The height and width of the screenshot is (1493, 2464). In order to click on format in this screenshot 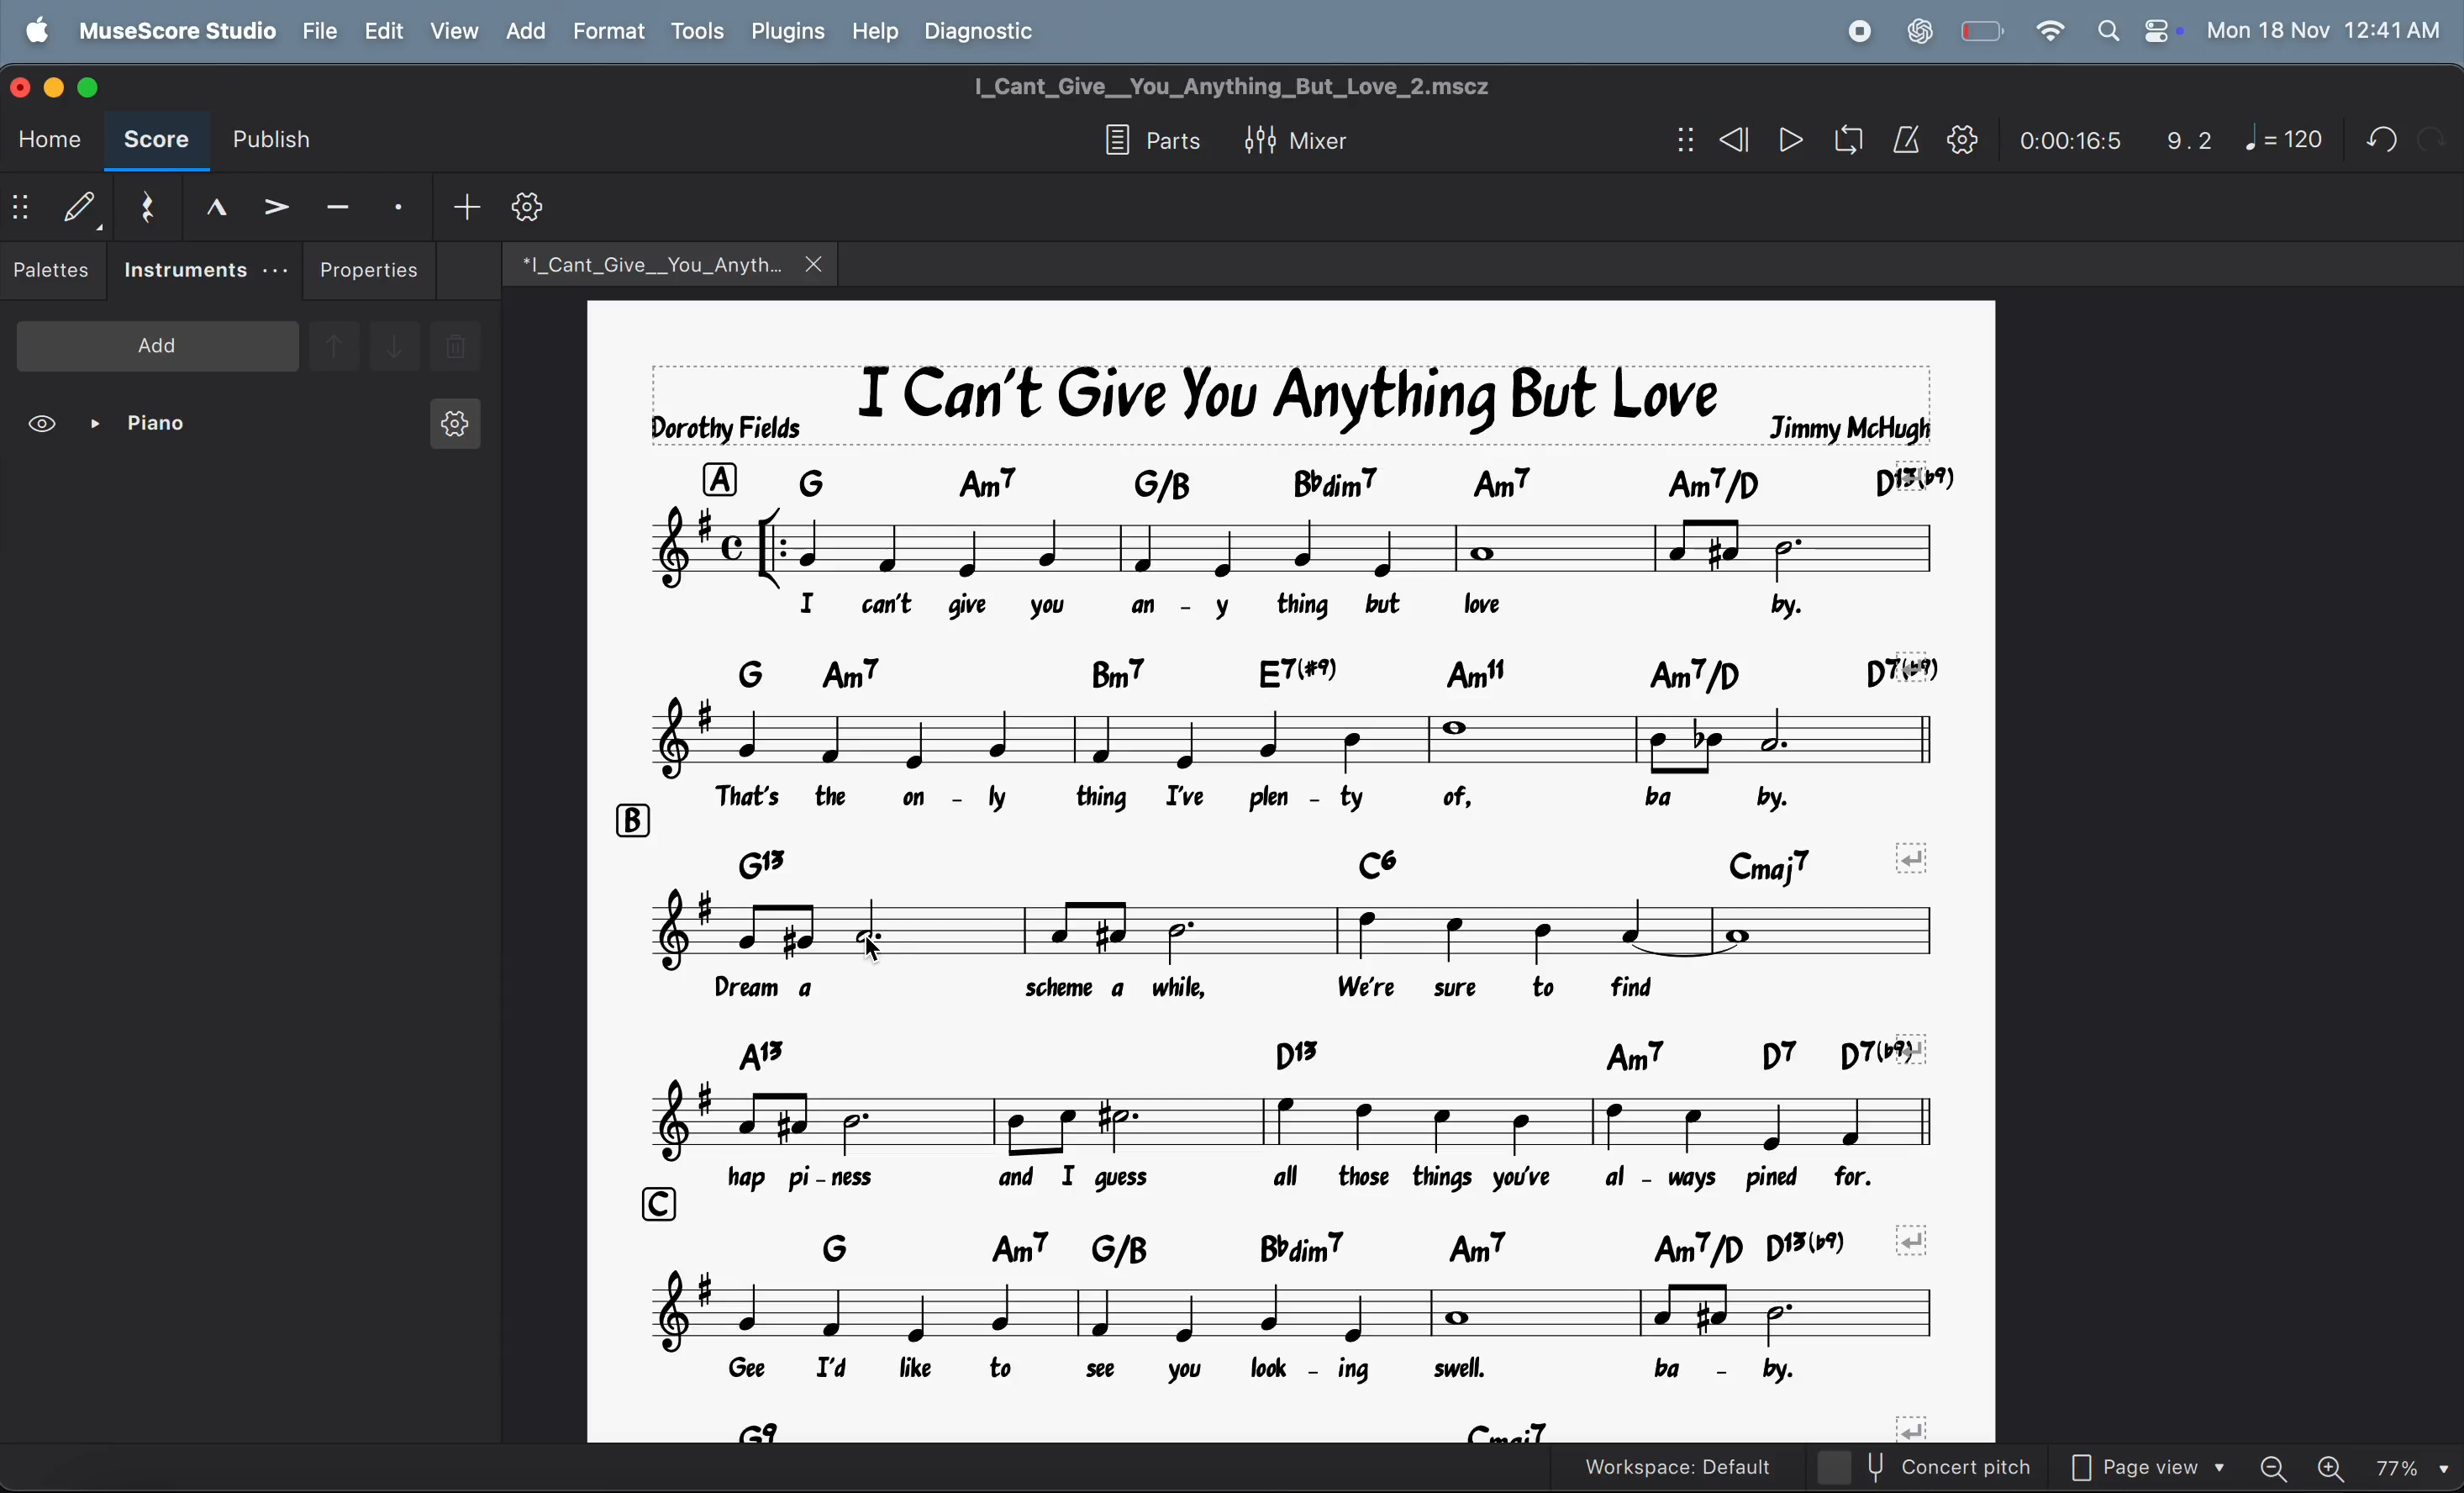, I will do `click(612, 34)`.